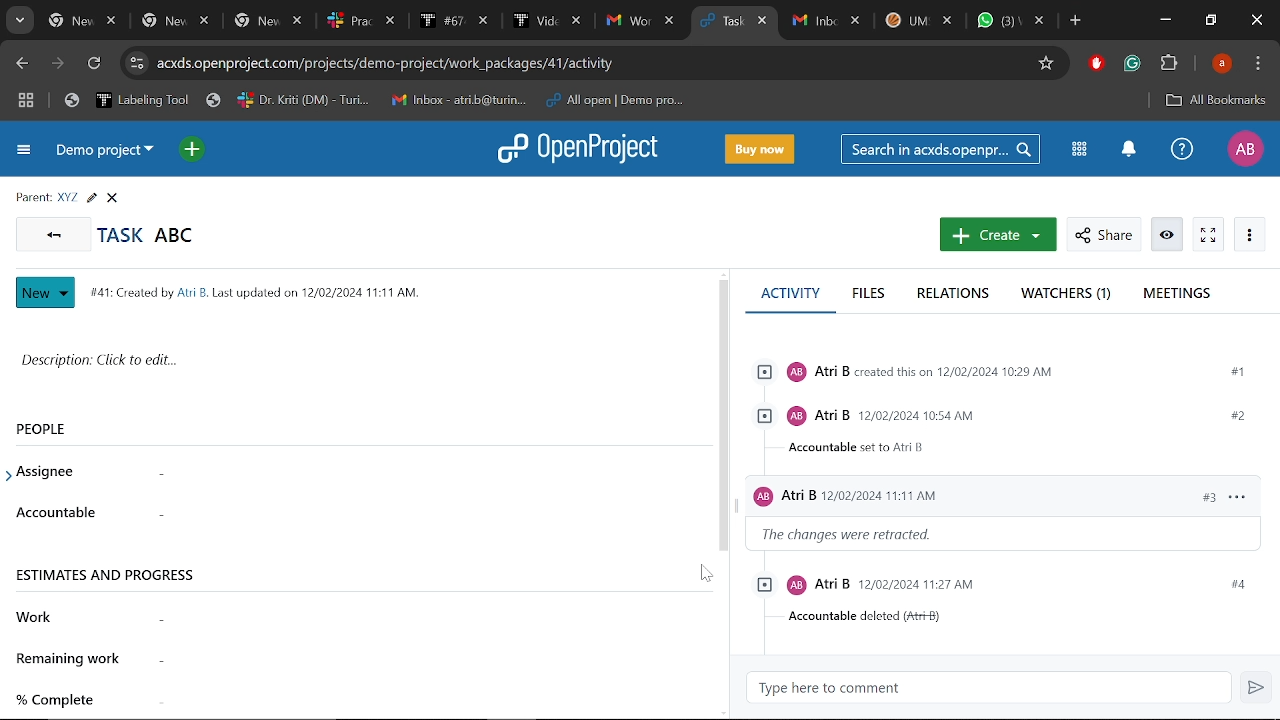 Image resolution: width=1280 pixels, height=720 pixels. What do you see at coordinates (705, 574) in the screenshot?
I see `cursor` at bounding box center [705, 574].